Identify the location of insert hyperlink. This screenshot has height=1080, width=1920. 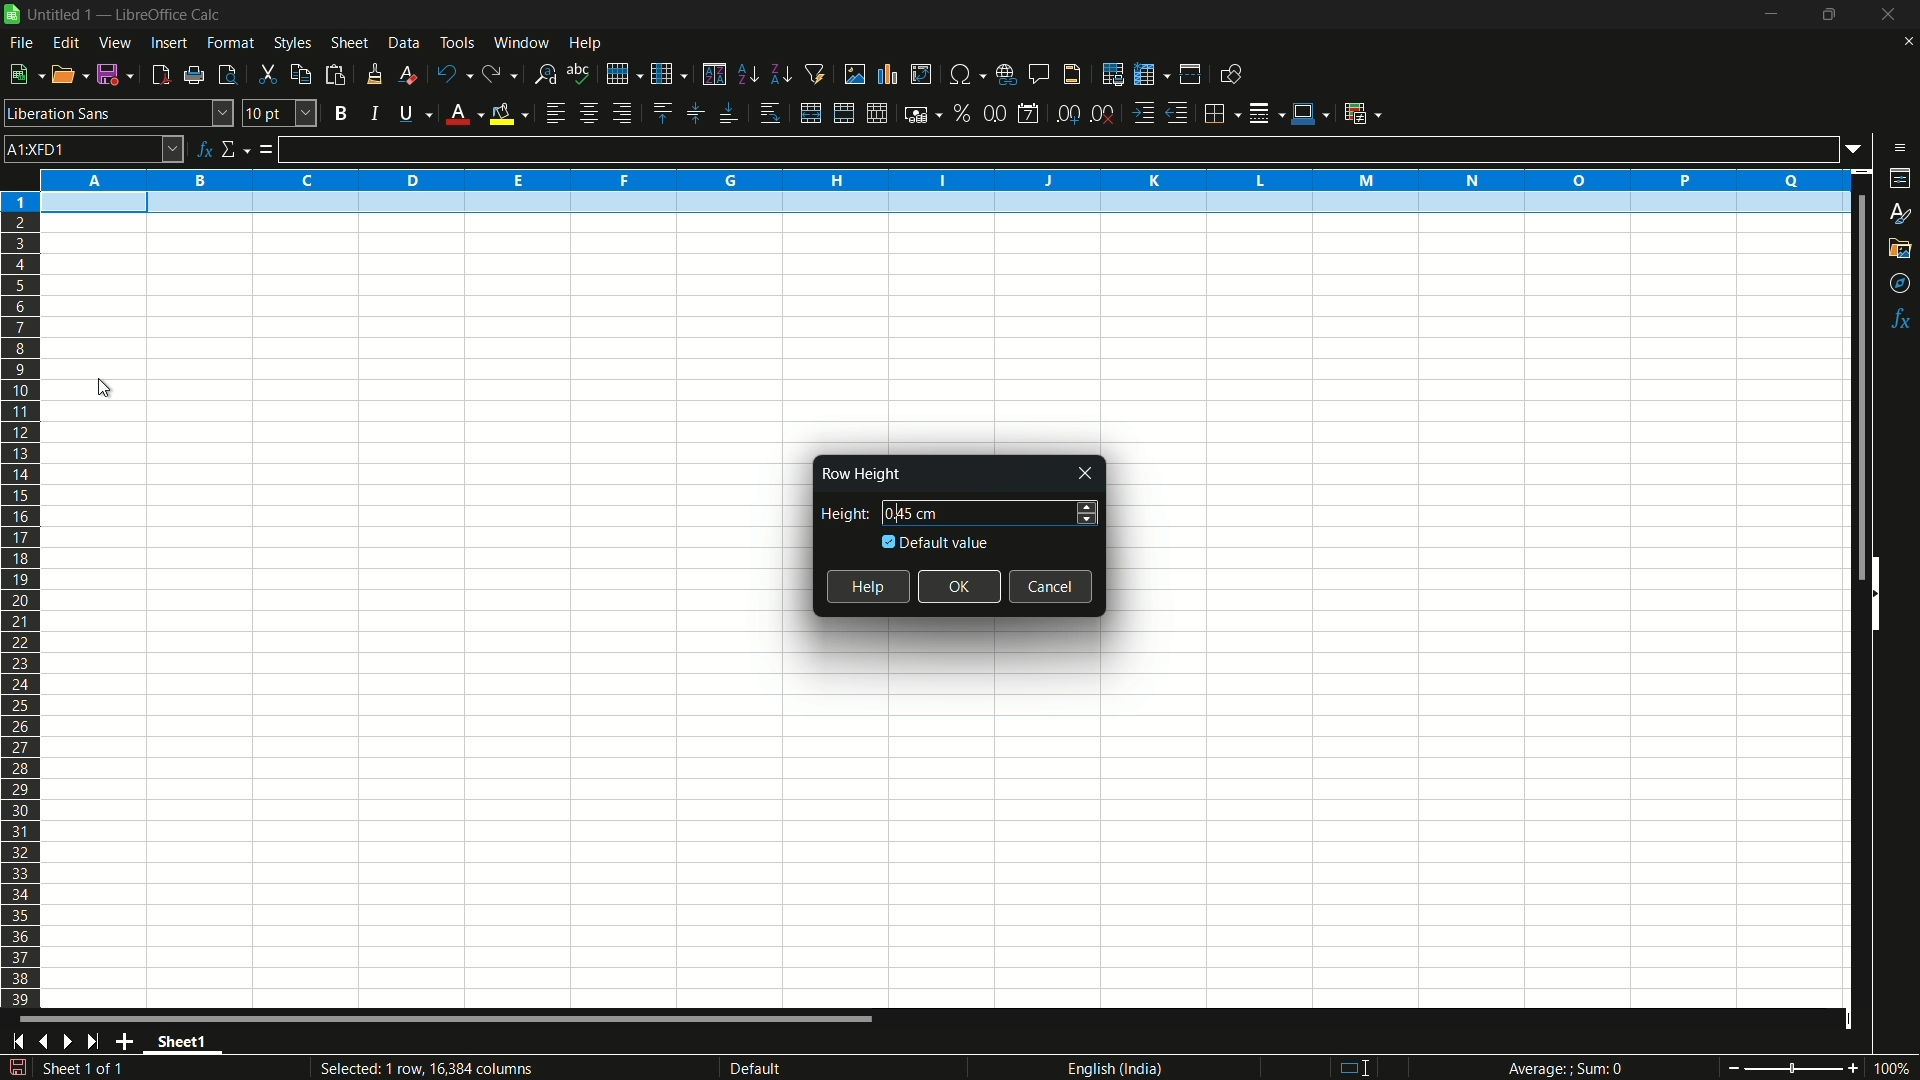
(1009, 73).